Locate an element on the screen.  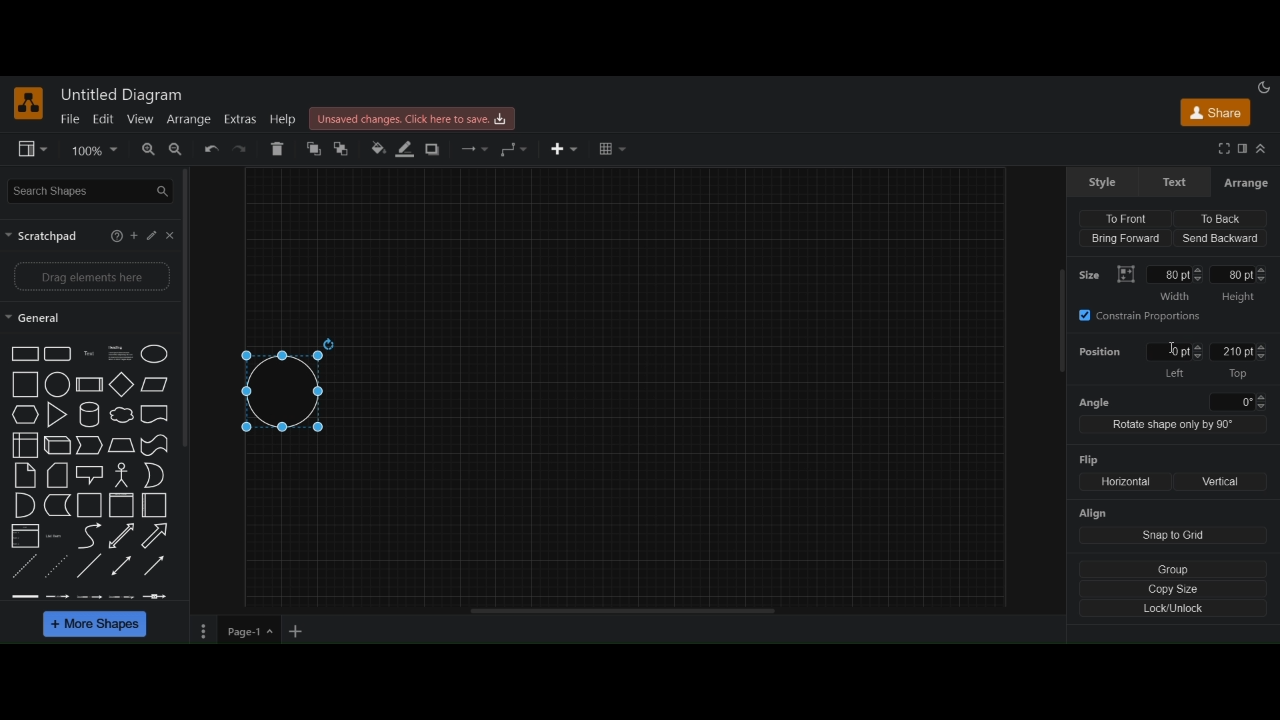
scratchpad is located at coordinates (44, 236).